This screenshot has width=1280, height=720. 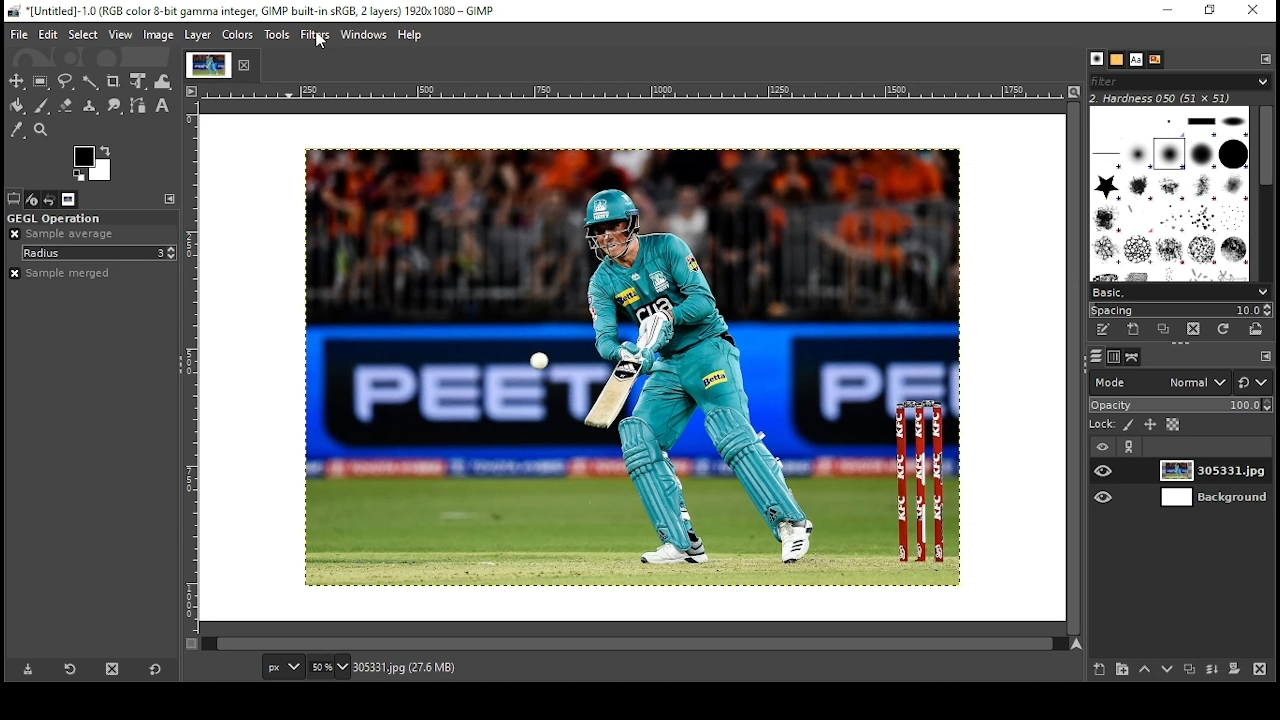 What do you see at coordinates (18, 105) in the screenshot?
I see `paint bucket tool` at bounding box center [18, 105].